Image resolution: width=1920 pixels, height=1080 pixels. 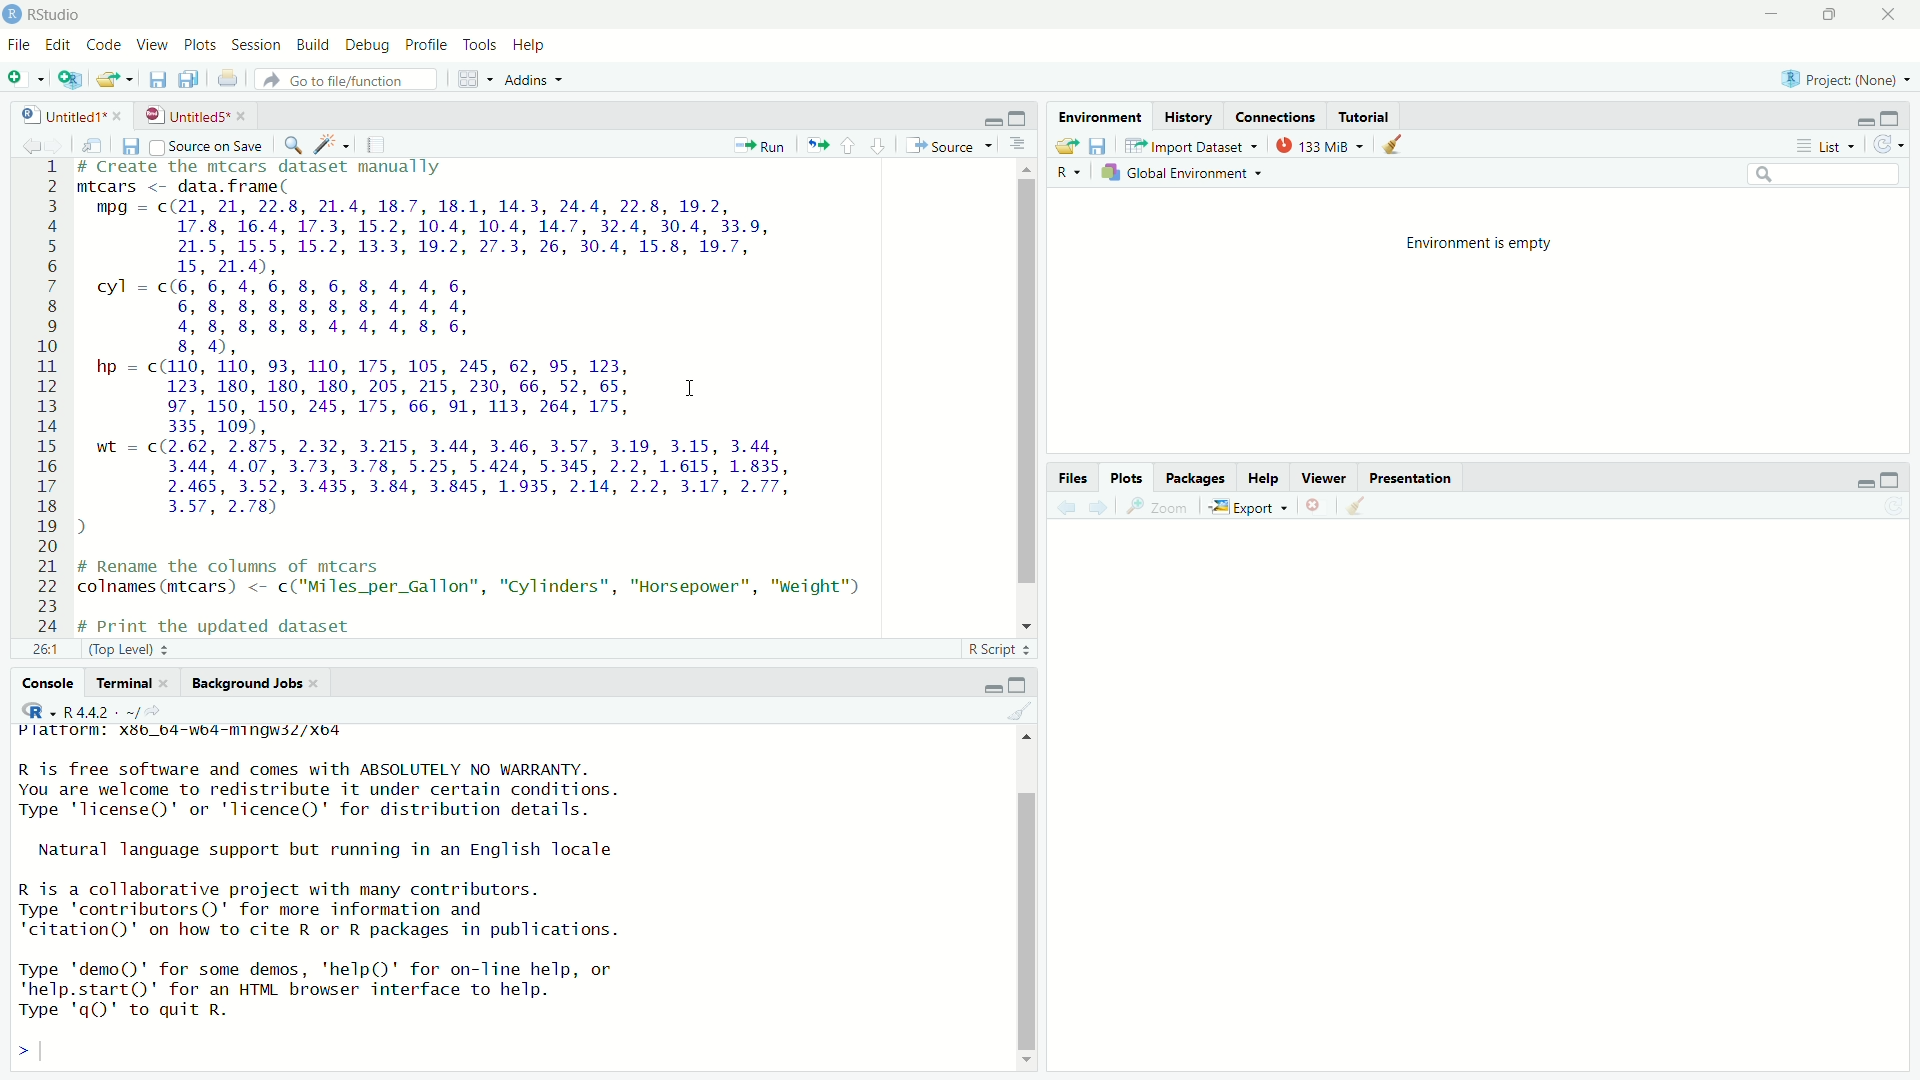 What do you see at coordinates (1022, 145) in the screenshot?
I see `options` at bounding box center [1022, 145].